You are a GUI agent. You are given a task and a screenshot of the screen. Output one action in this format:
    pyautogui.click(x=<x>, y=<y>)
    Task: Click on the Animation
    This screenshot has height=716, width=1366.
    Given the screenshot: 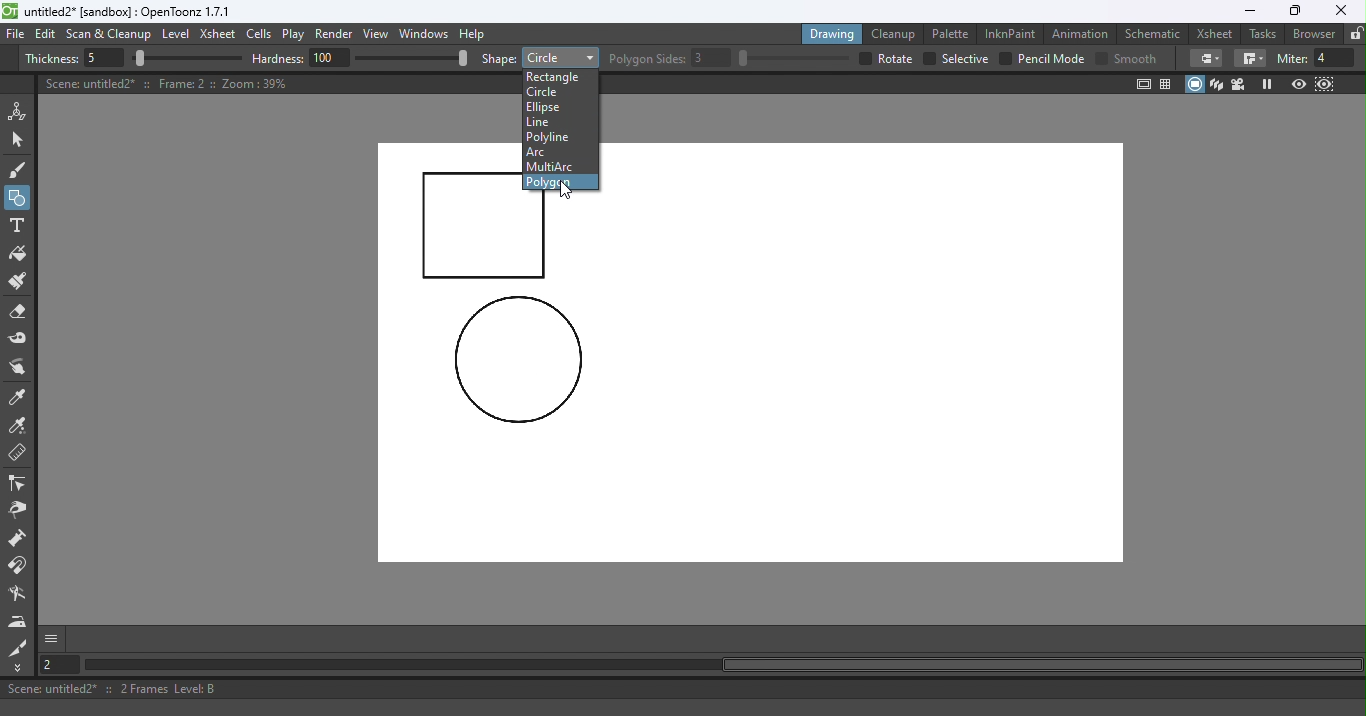 What is the action you would take?
    pyautogui.click(x=1083, y=32)
    